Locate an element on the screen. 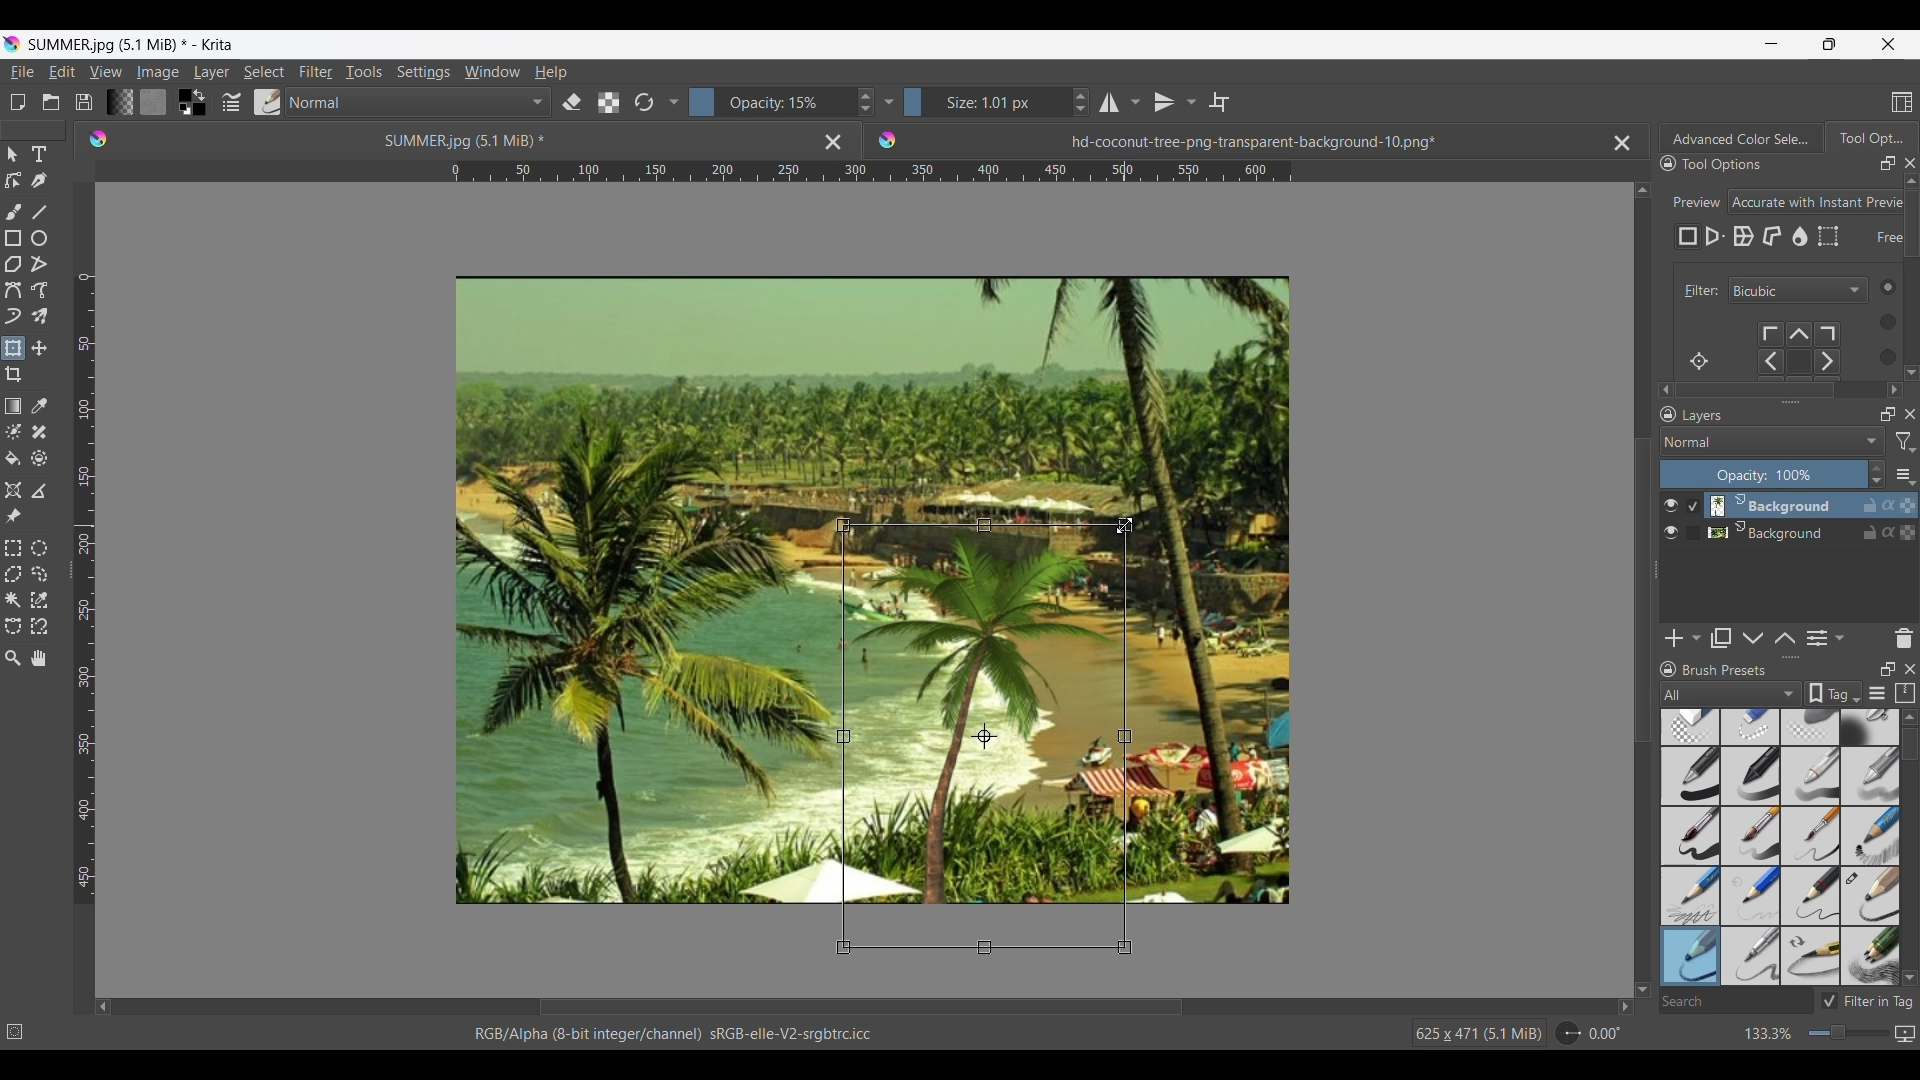  Down is located at coordinates (1909, 977).